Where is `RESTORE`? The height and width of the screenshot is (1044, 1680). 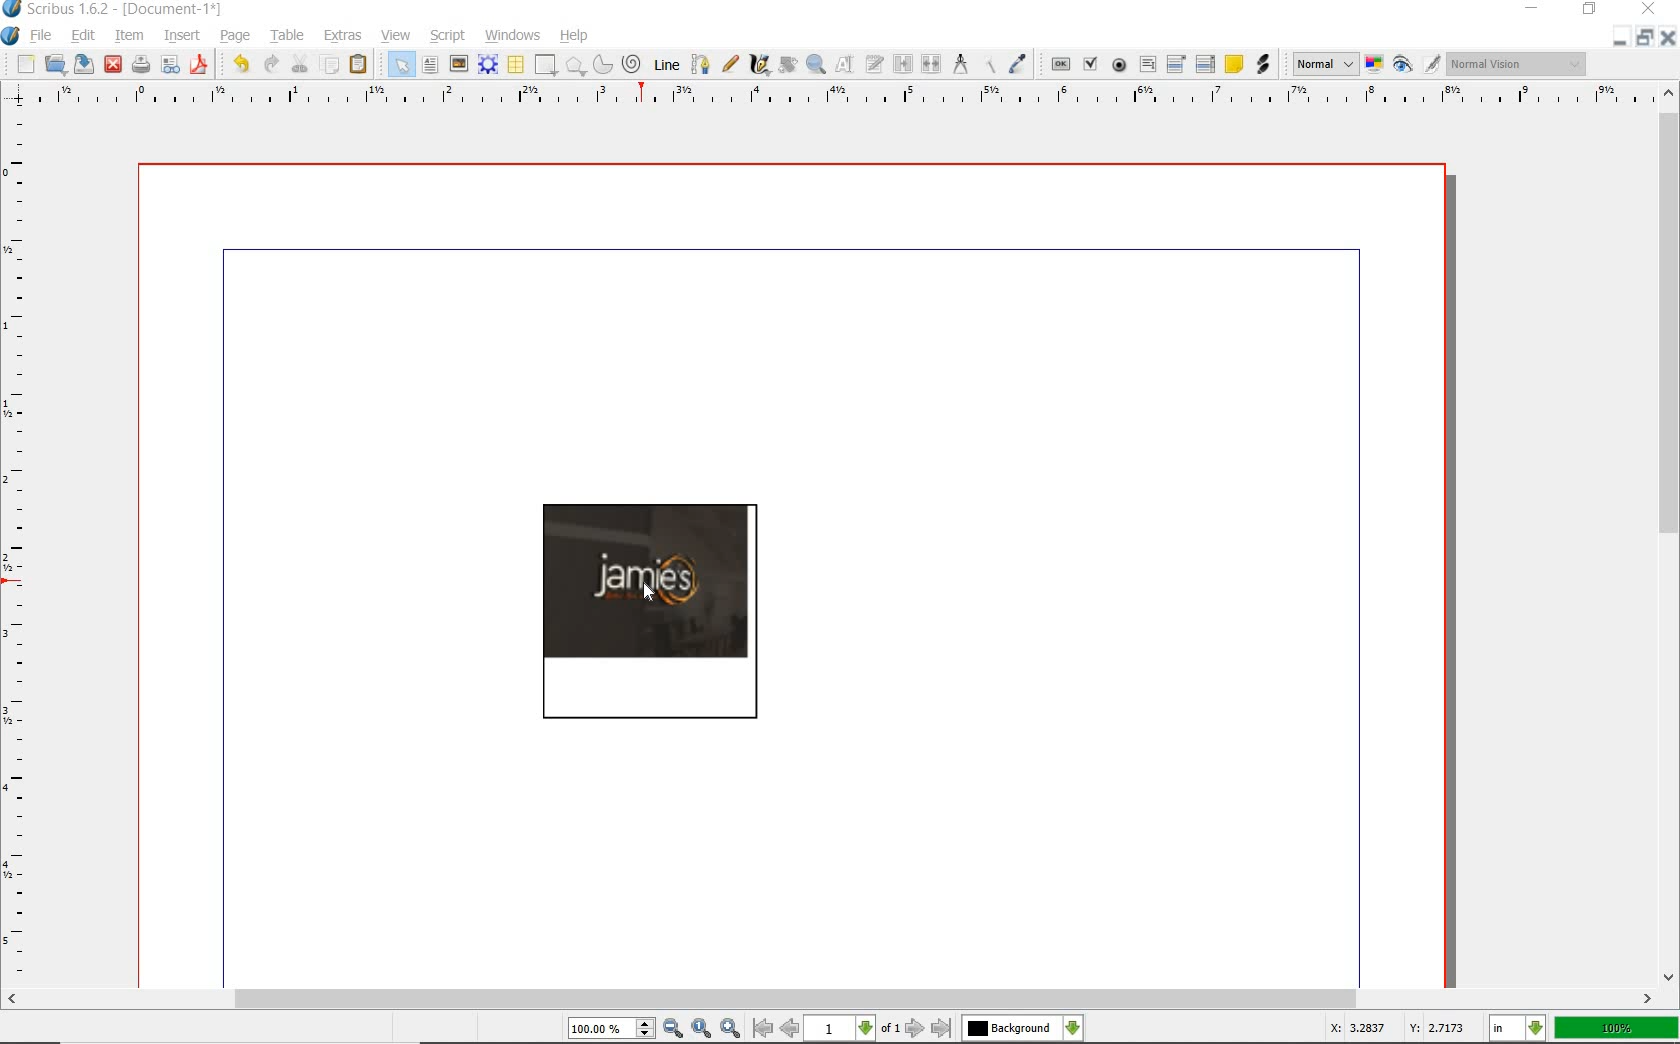
RESTORE is located at coordinates (1647, 37).